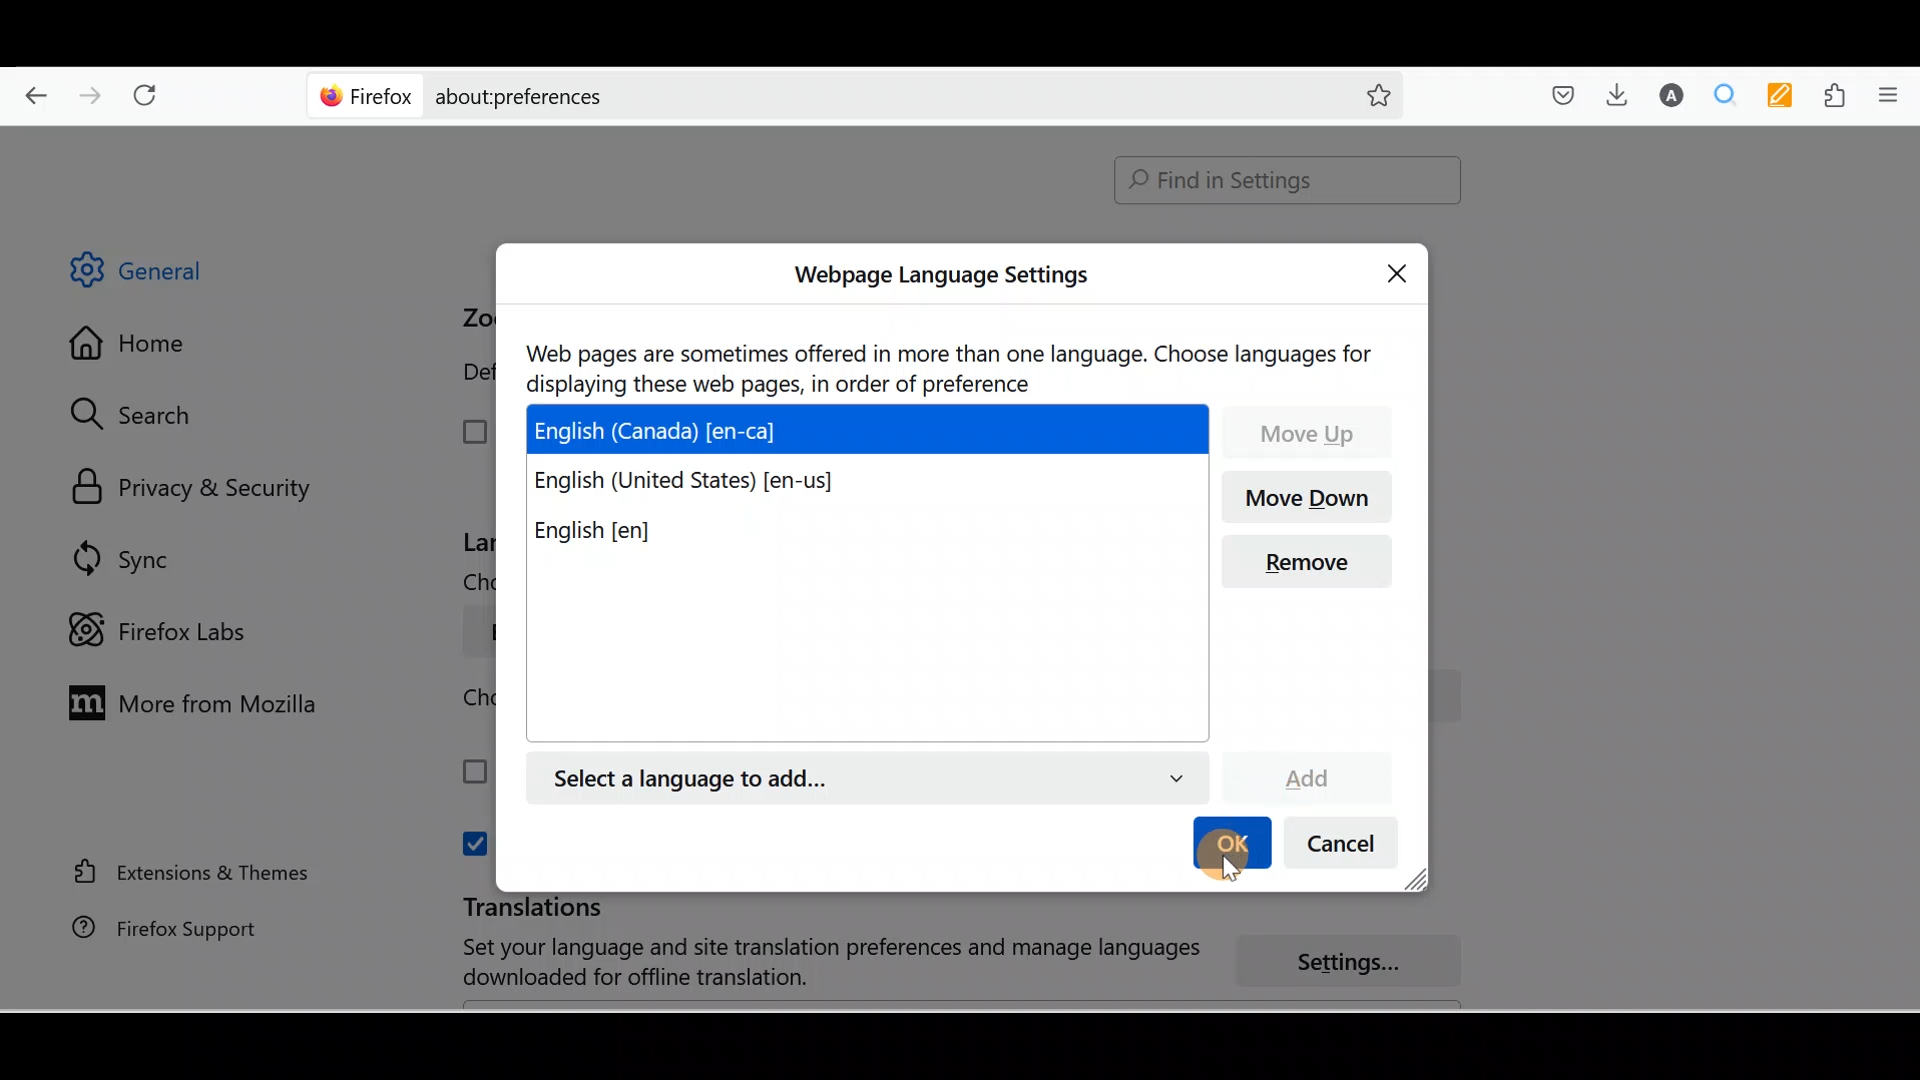  Describe the element at coordinates (141, 414) in the screenshot. I see `Search` at that location.